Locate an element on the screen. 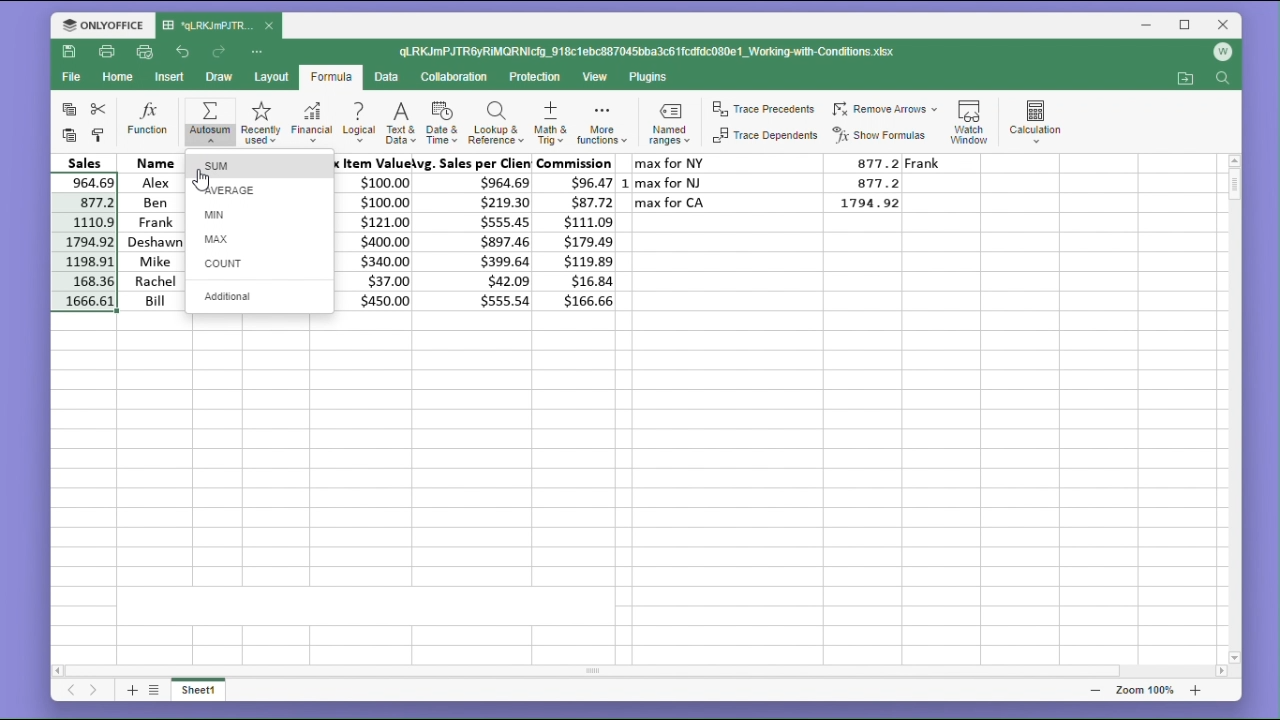 This screenshot has height=720, width=1280. average is located at coordinates (260, 191).